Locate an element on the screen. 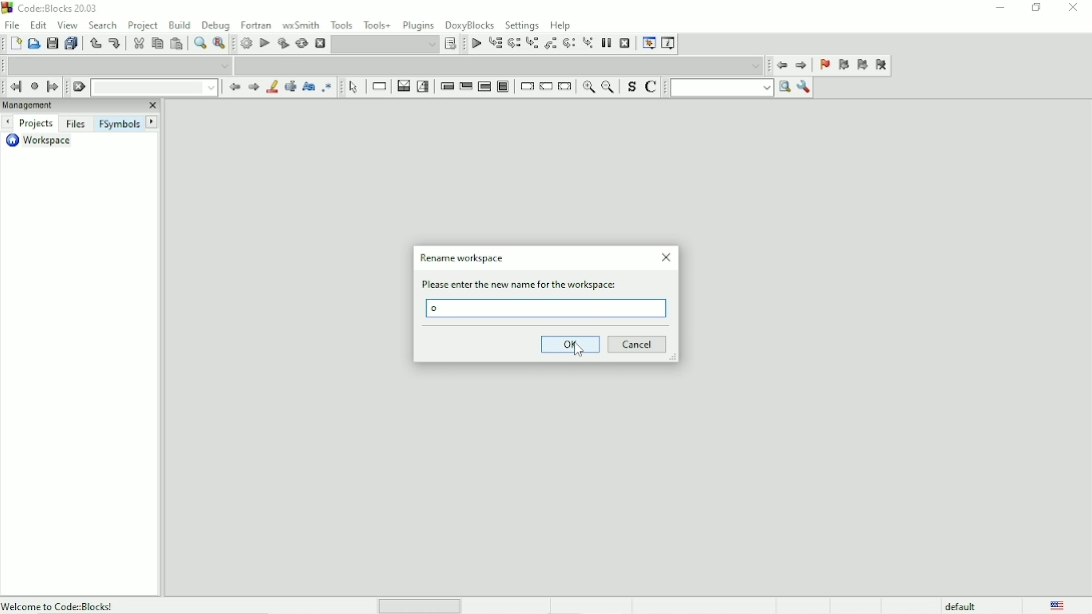 Image resolution: width=1092 pixels, height=614 pixels. Tools+ is located at coordinates (378, 24).